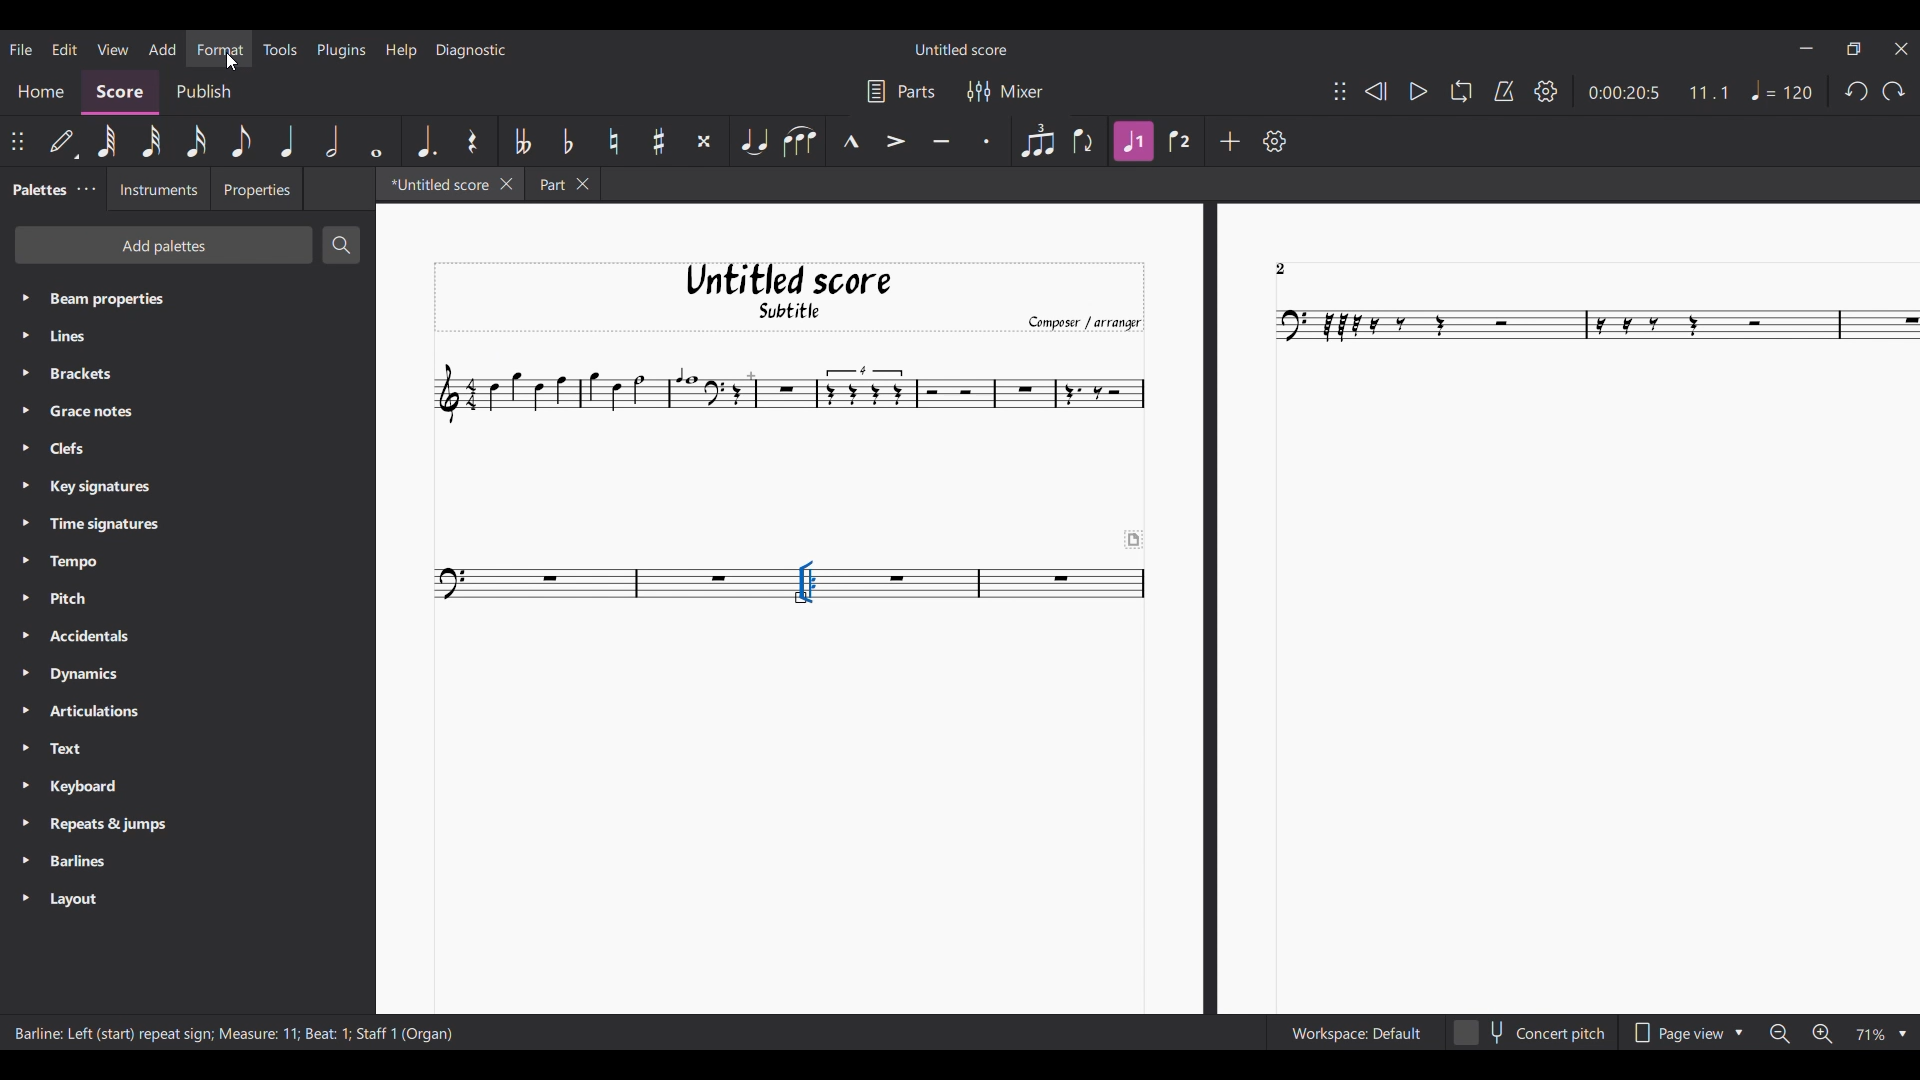 Image resolution: width=1920 pixels, height=1080 pixels. What do you see at coordinates (1782, 90) in the screenshot?
I see `Tempo` at bounding box center [1782, 90].